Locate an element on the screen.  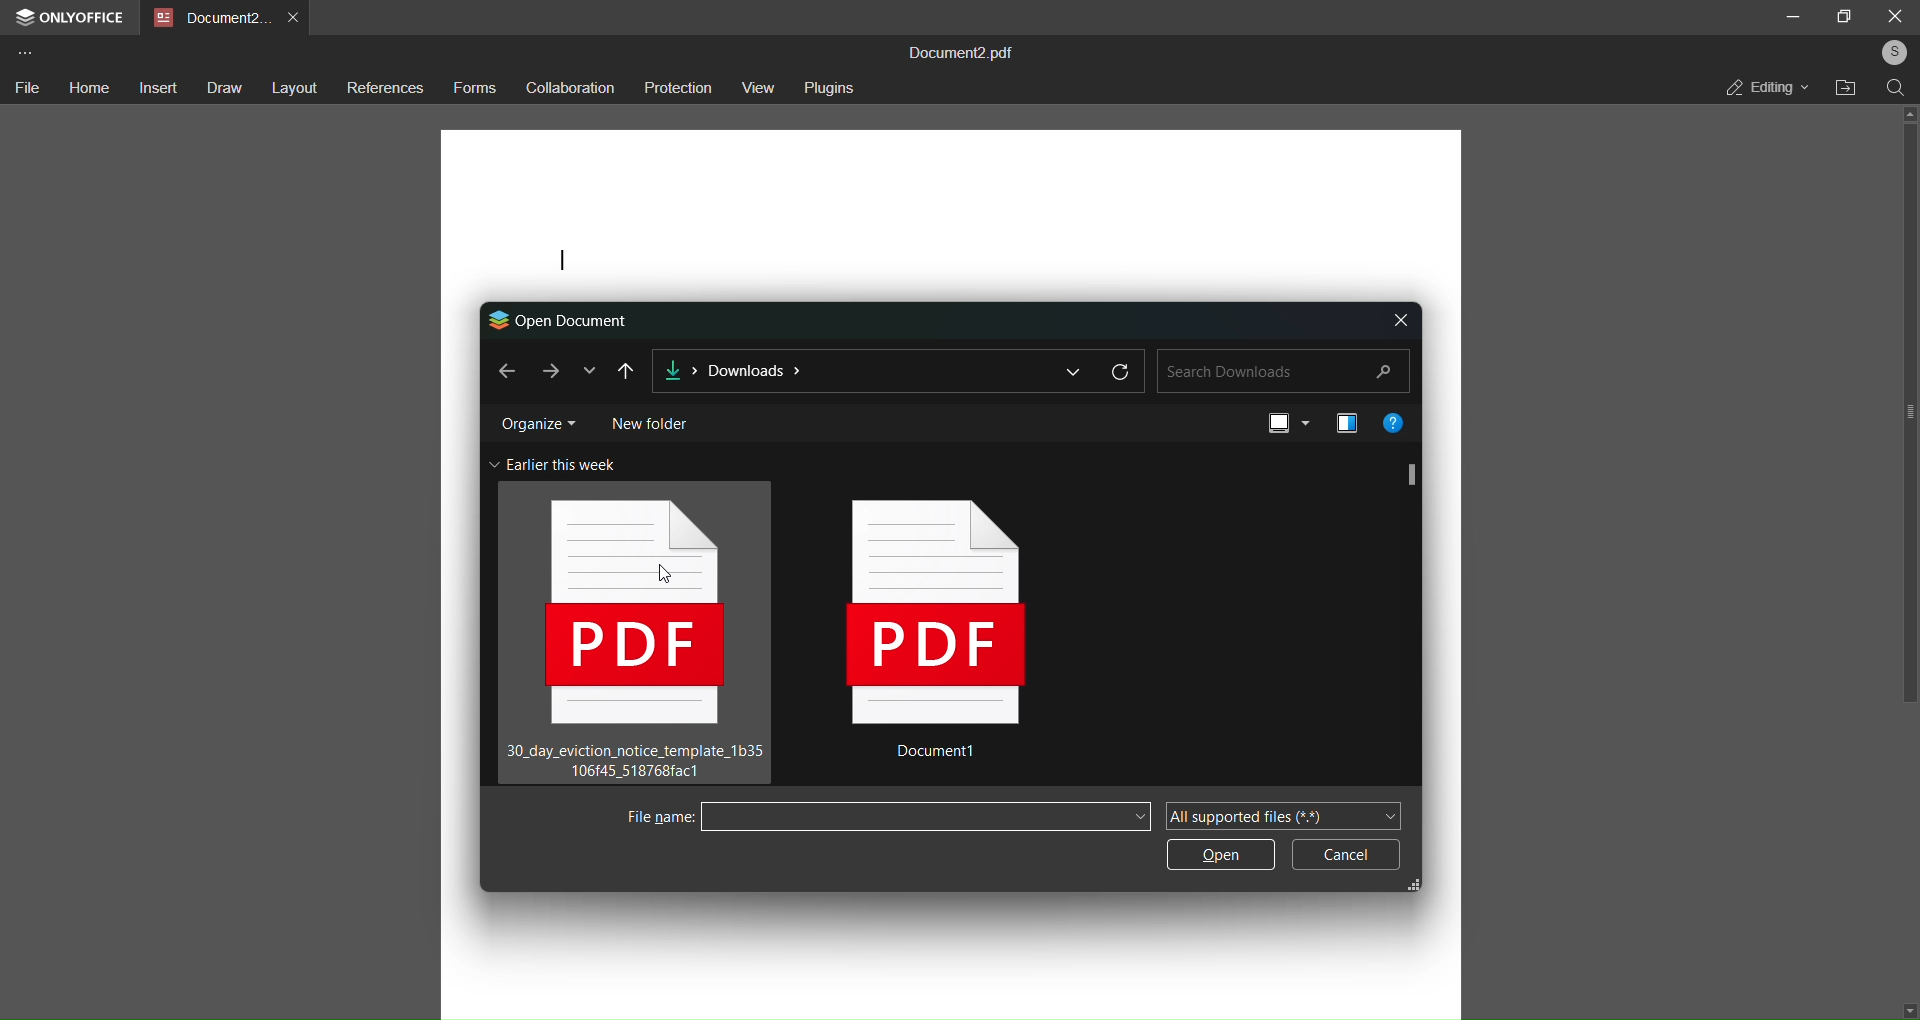
layout is located at coordinates (295, 89).